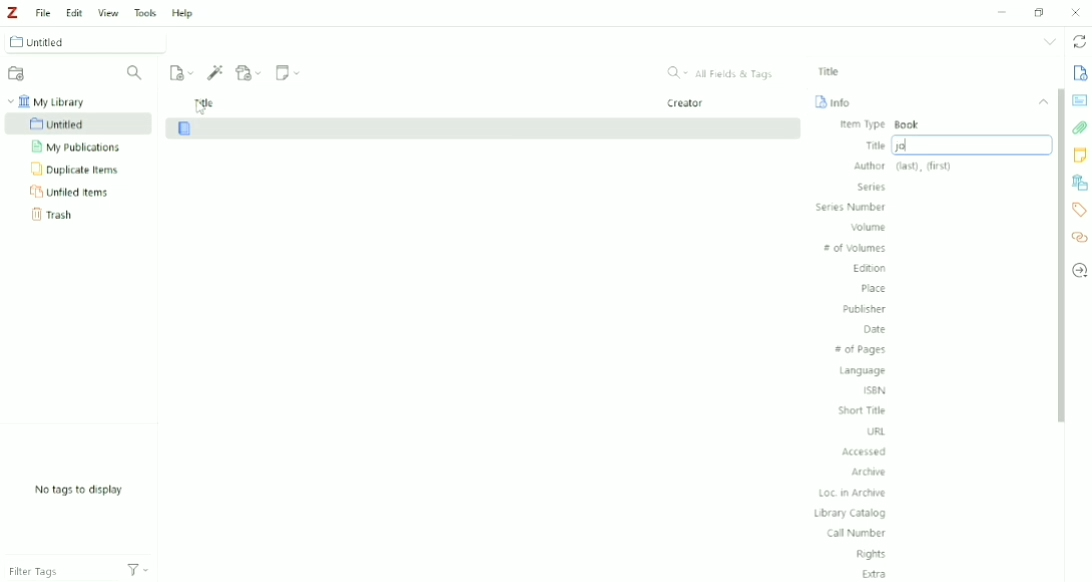 Image resolution: width=1092 pixels, height=582 pixels. What do you see at coordinates (877, 432) in the screenshot?
I see `URL` at bounding box center [877, 432].